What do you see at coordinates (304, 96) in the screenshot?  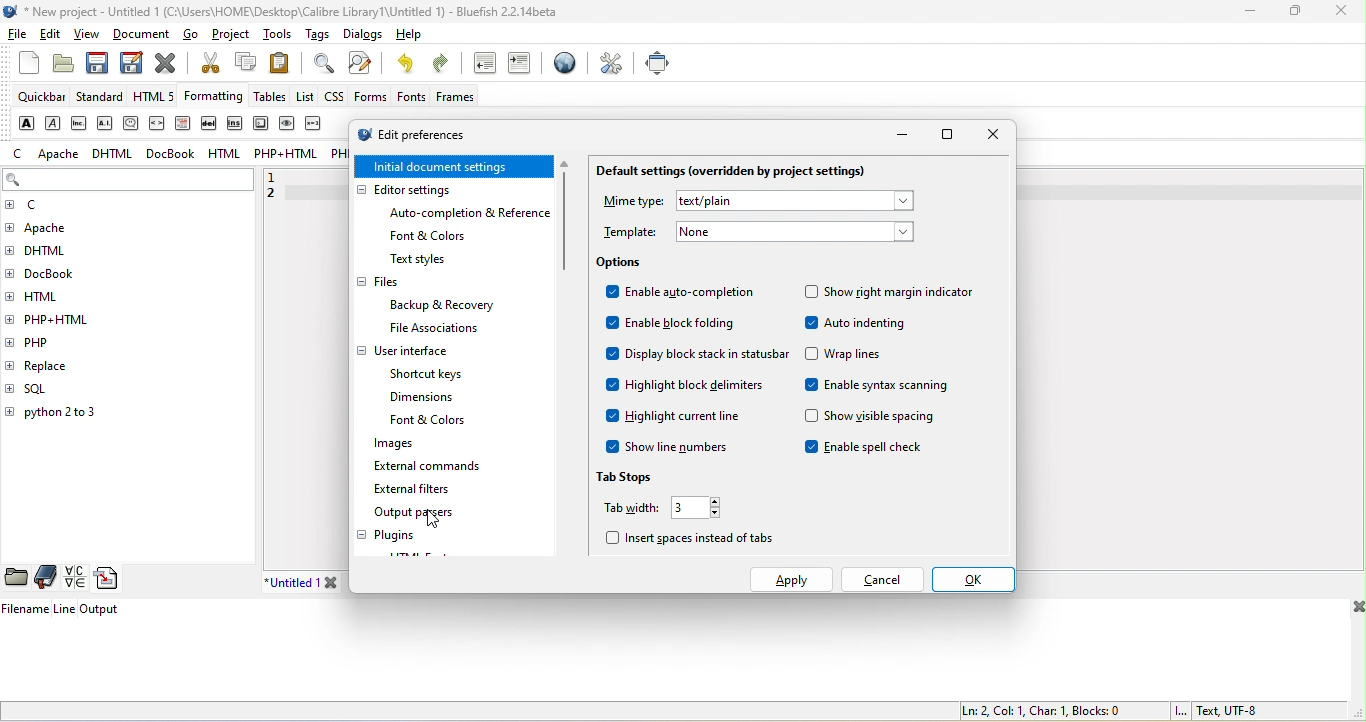 I see `list` at bounding box center [304, 96].